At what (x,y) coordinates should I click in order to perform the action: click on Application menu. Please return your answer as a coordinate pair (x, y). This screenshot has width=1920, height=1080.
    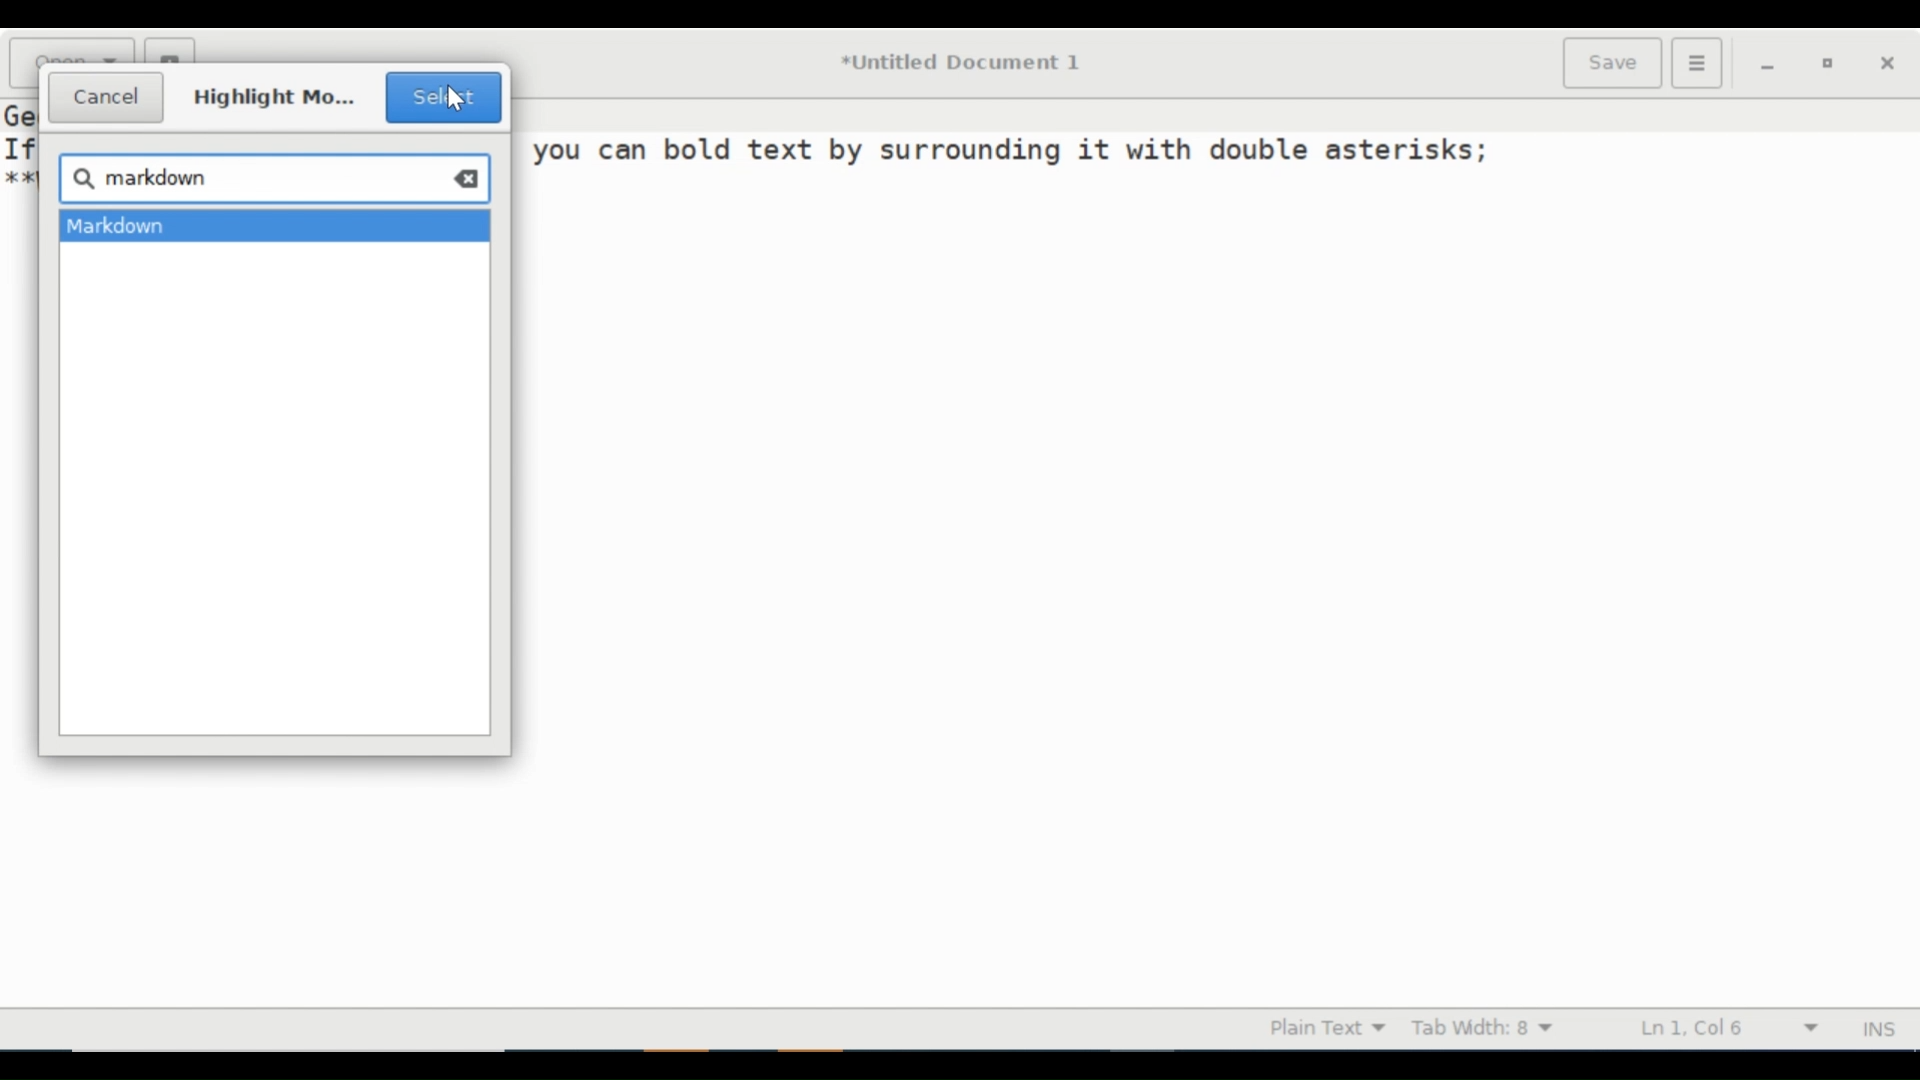
    Looking at the image, I should click on (1695, 62).